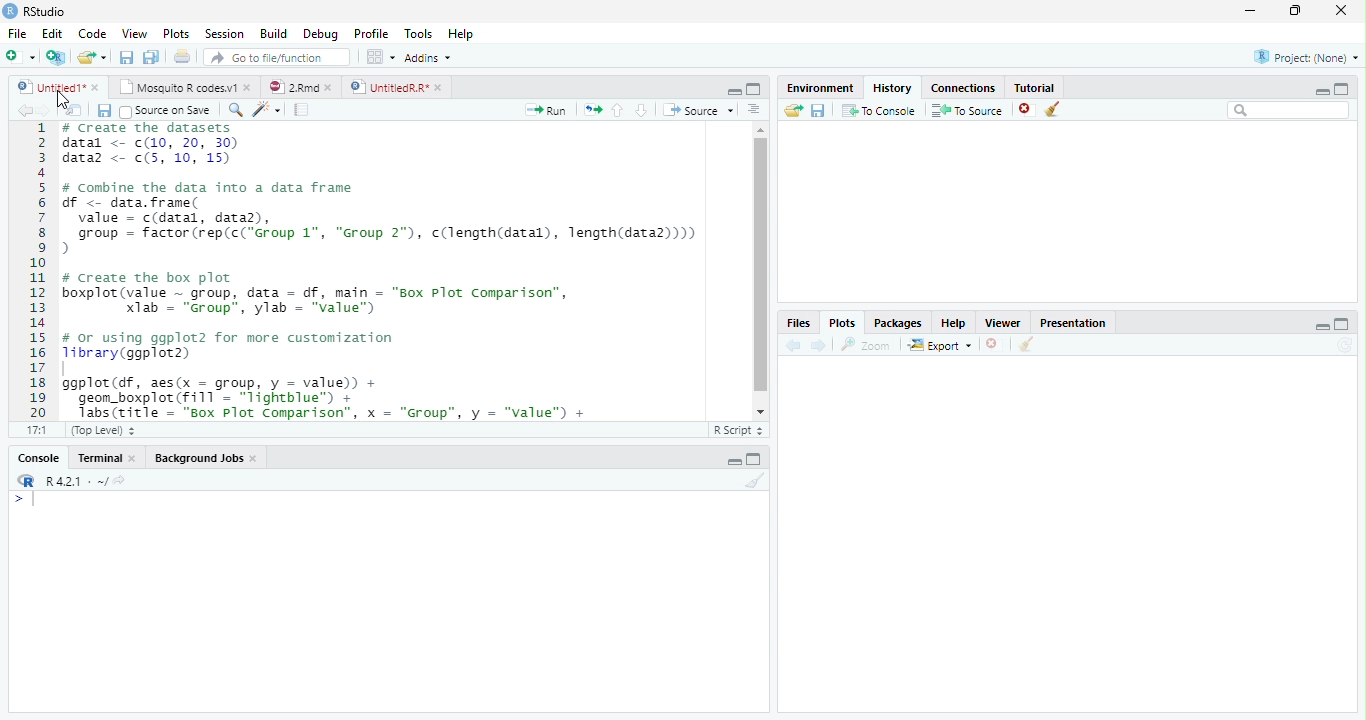 The height and width of the screenshot is (720, 1366). I want to click on Remove current plot, so click(995, 344).